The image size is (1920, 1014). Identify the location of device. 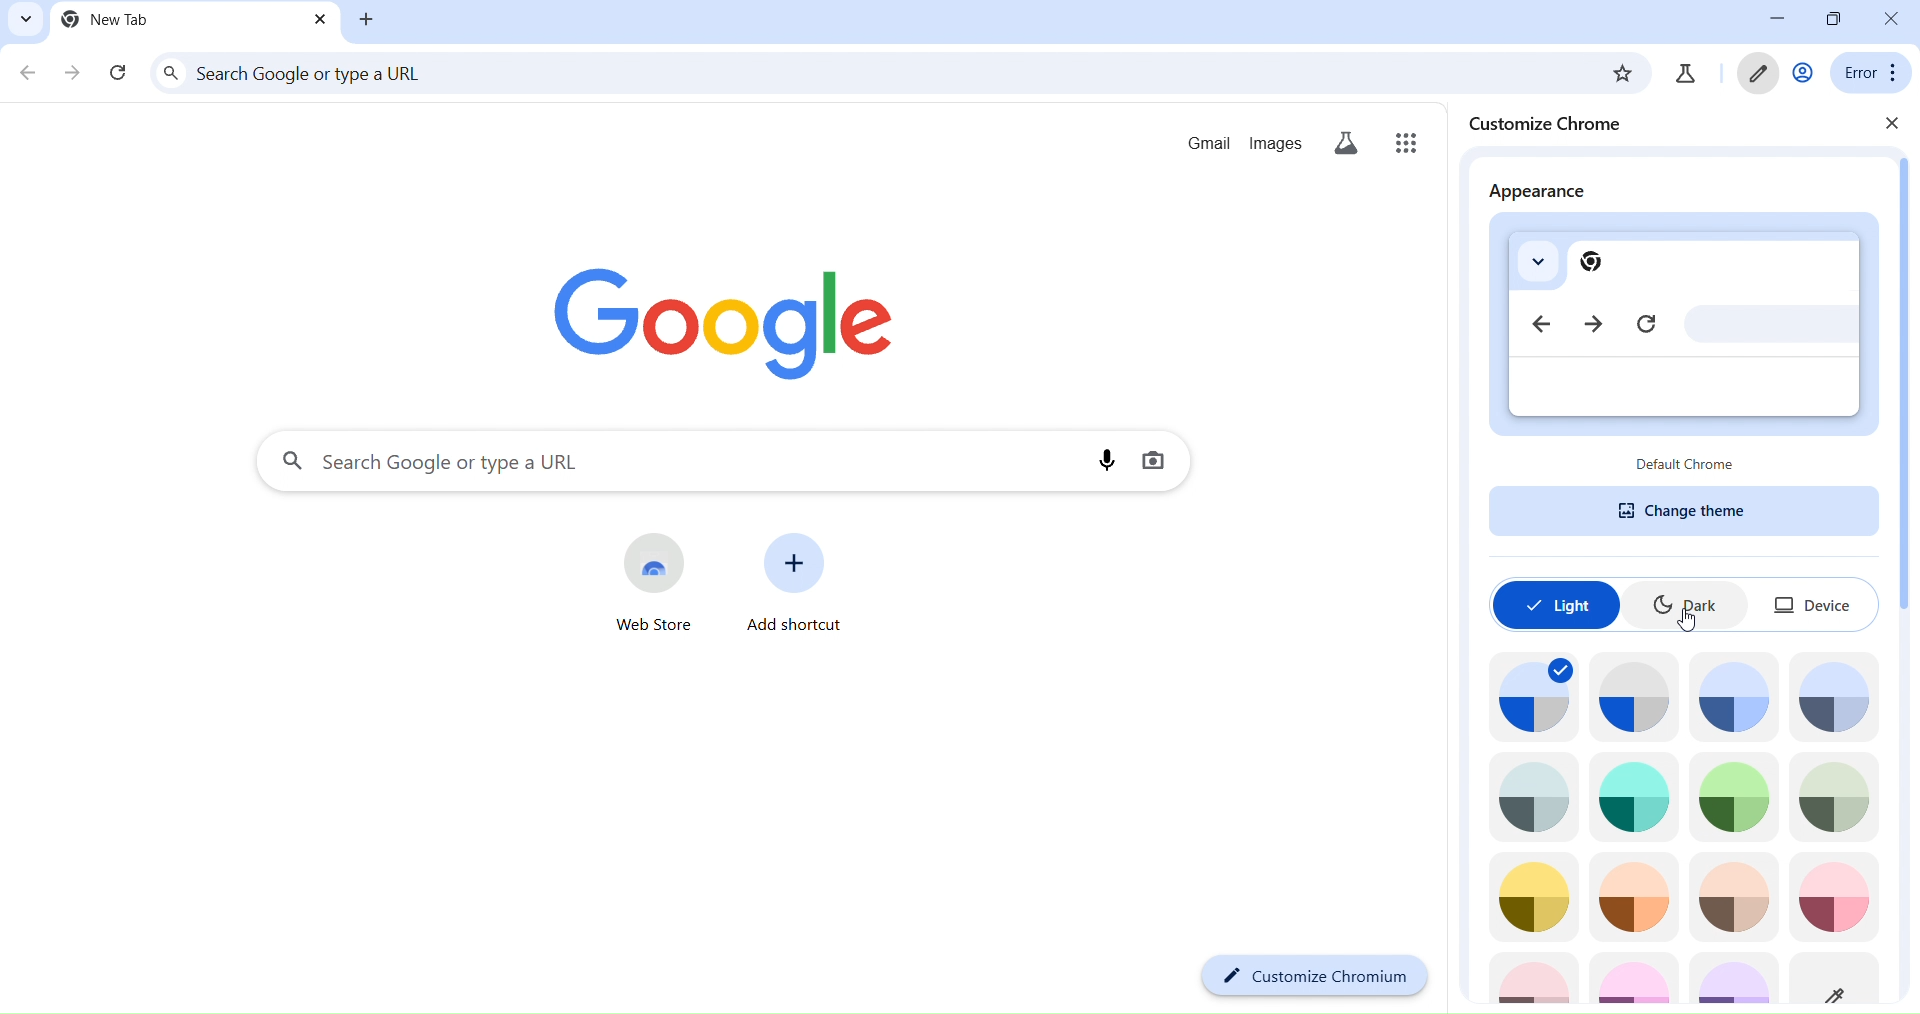
(1813, 605).